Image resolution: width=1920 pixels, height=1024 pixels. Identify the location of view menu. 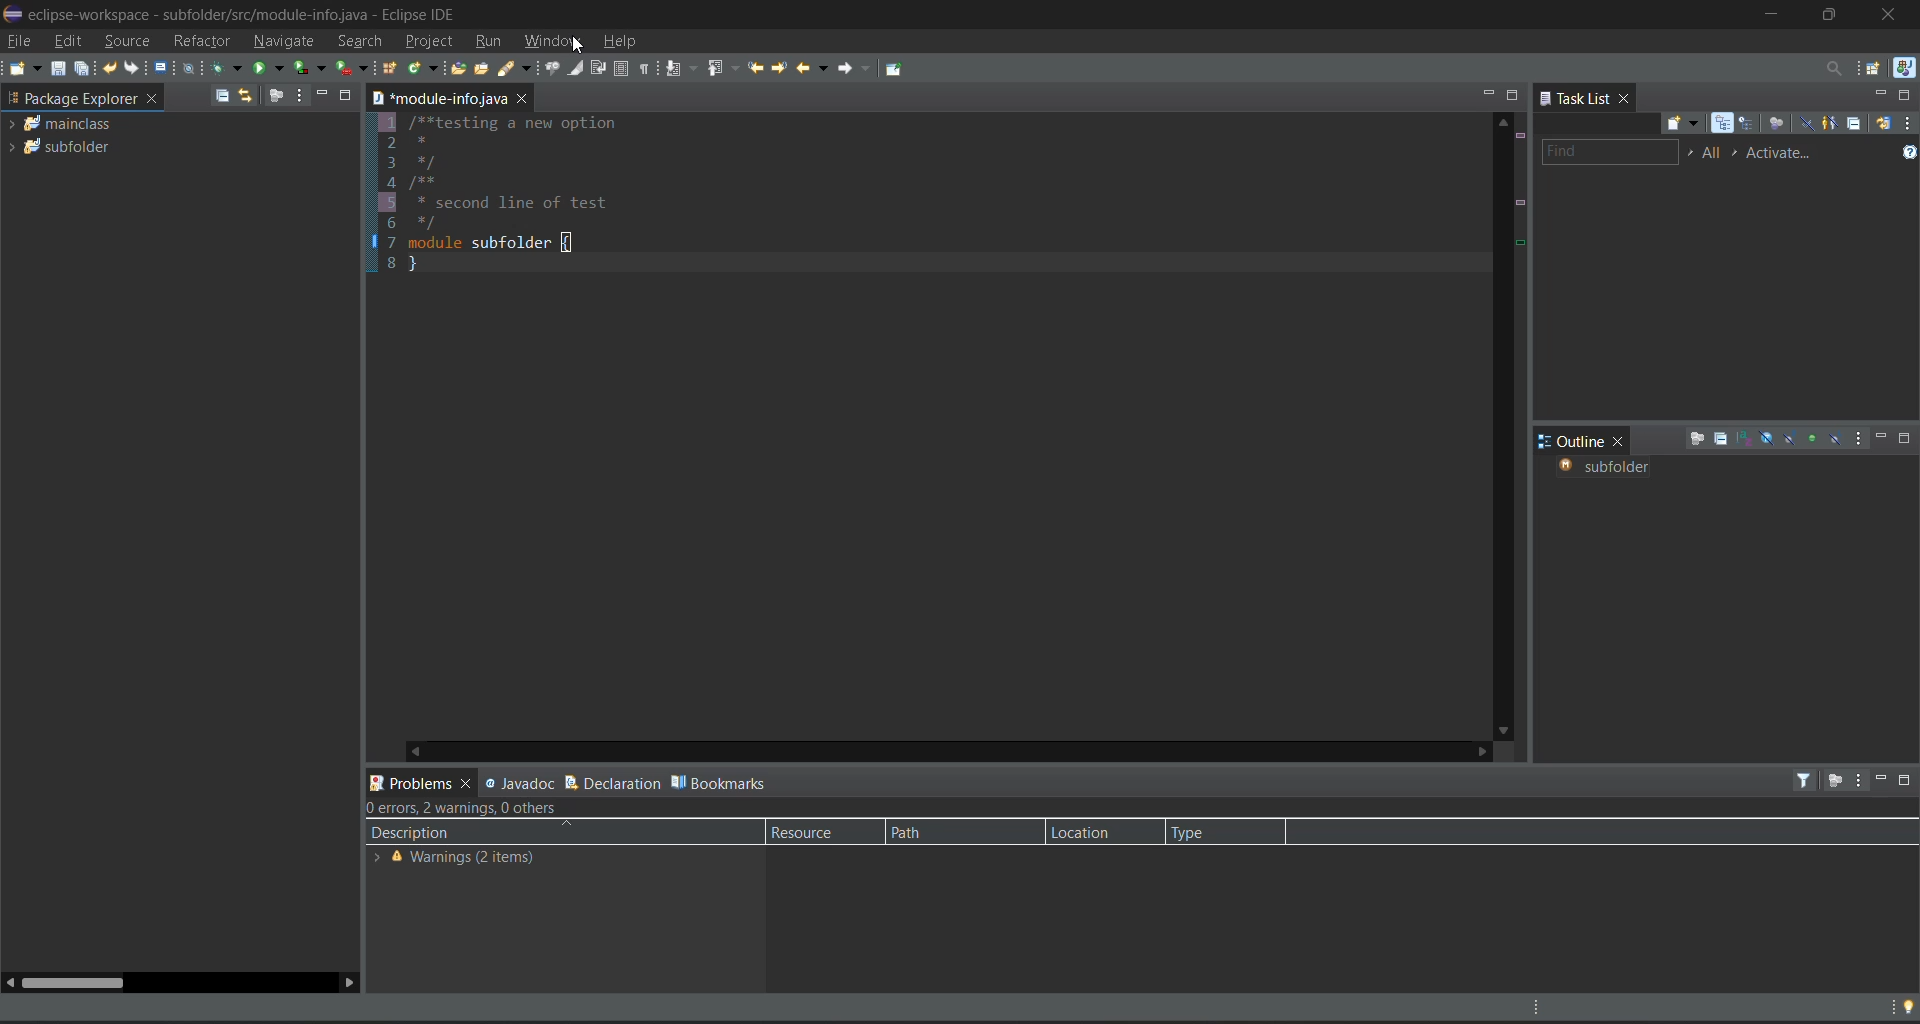
(1908, 126).